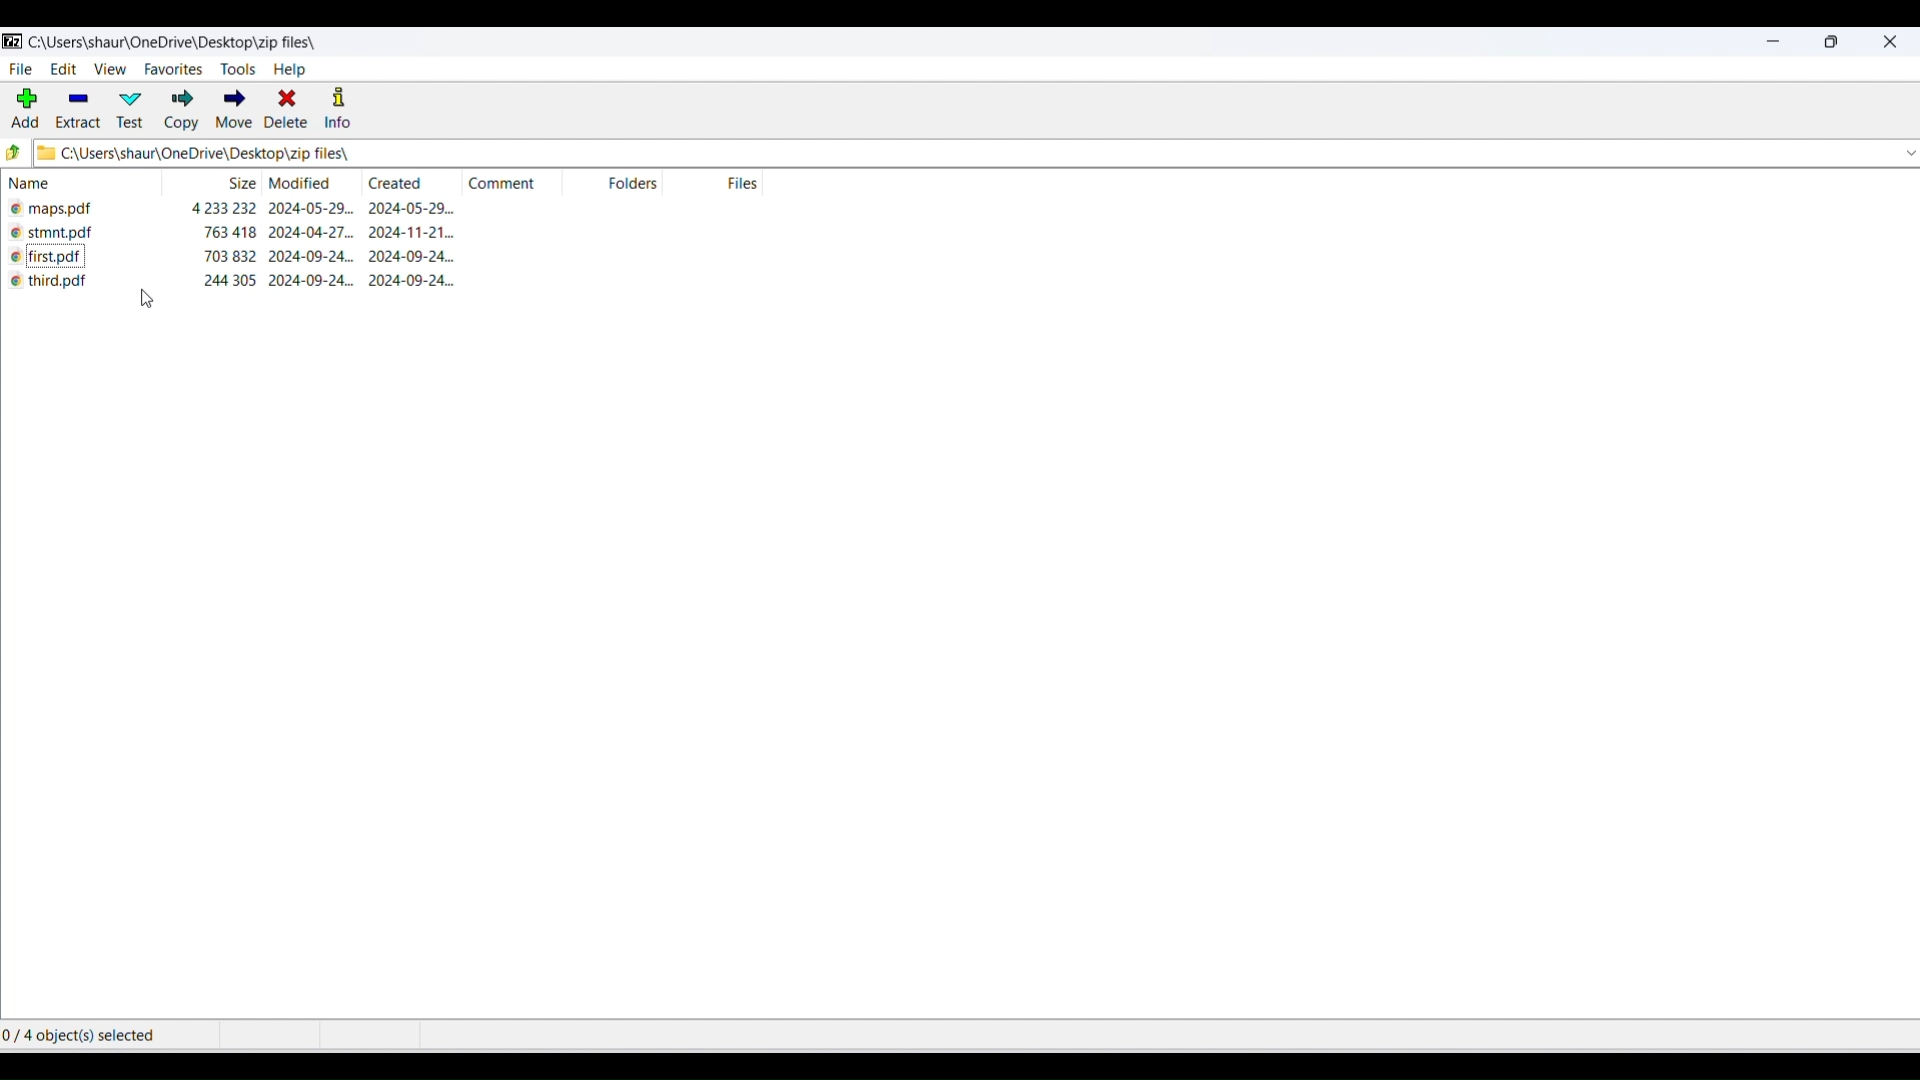  I want to click on dropdown, so click(1908, 155).